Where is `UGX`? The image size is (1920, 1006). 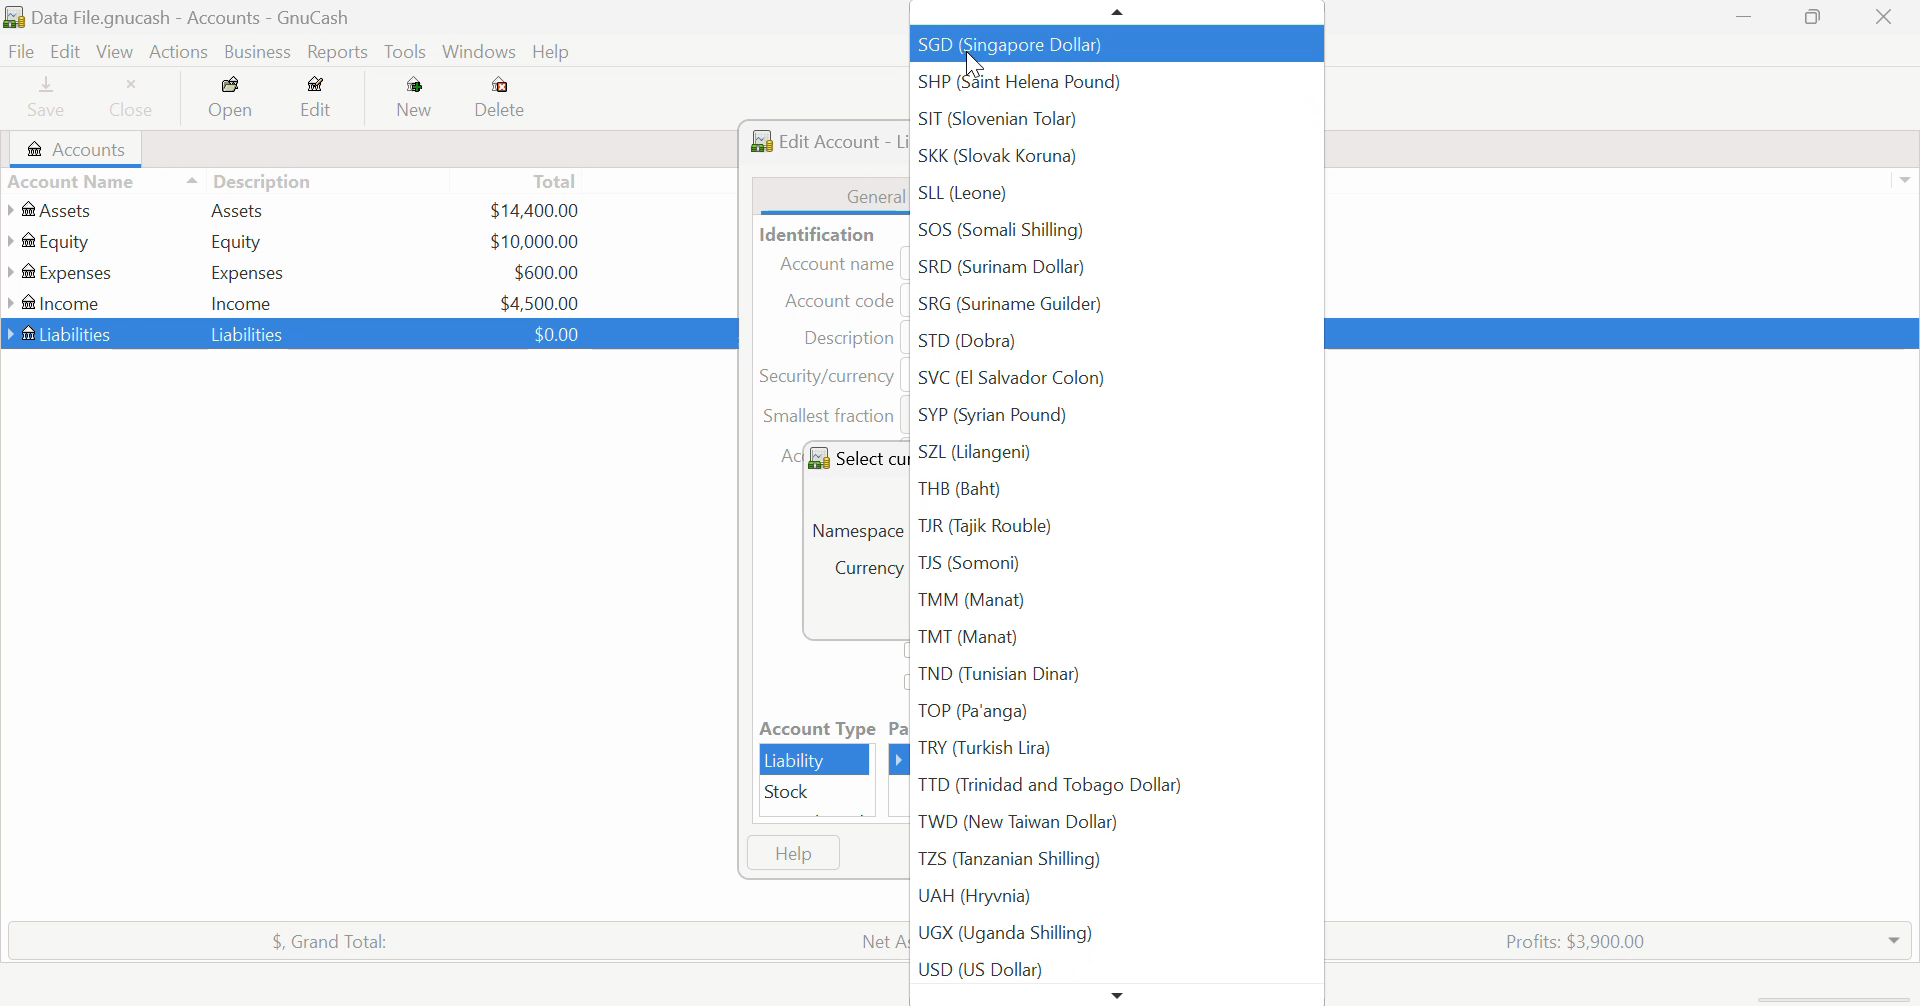
UGX is located at coordinates (1114, 934).